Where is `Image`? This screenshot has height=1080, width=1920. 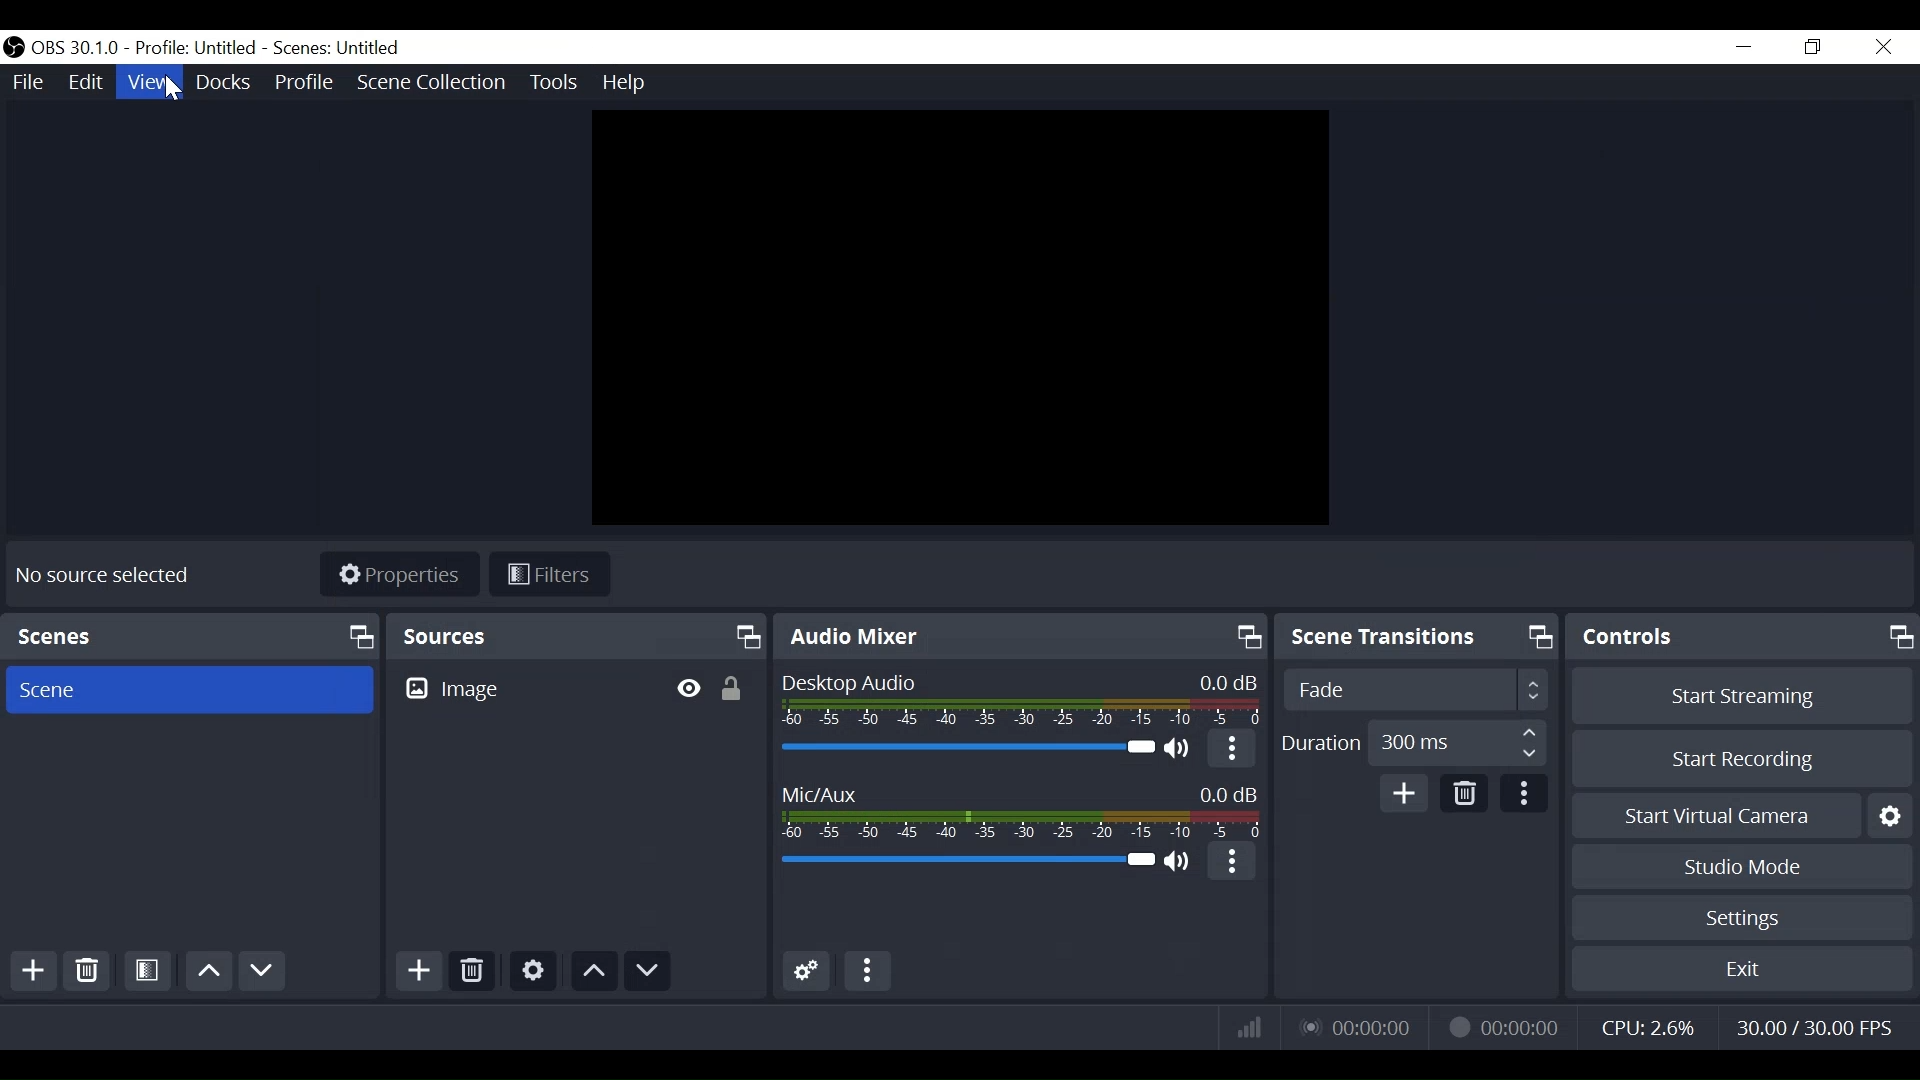
Image is located at coordinates (454, 688).